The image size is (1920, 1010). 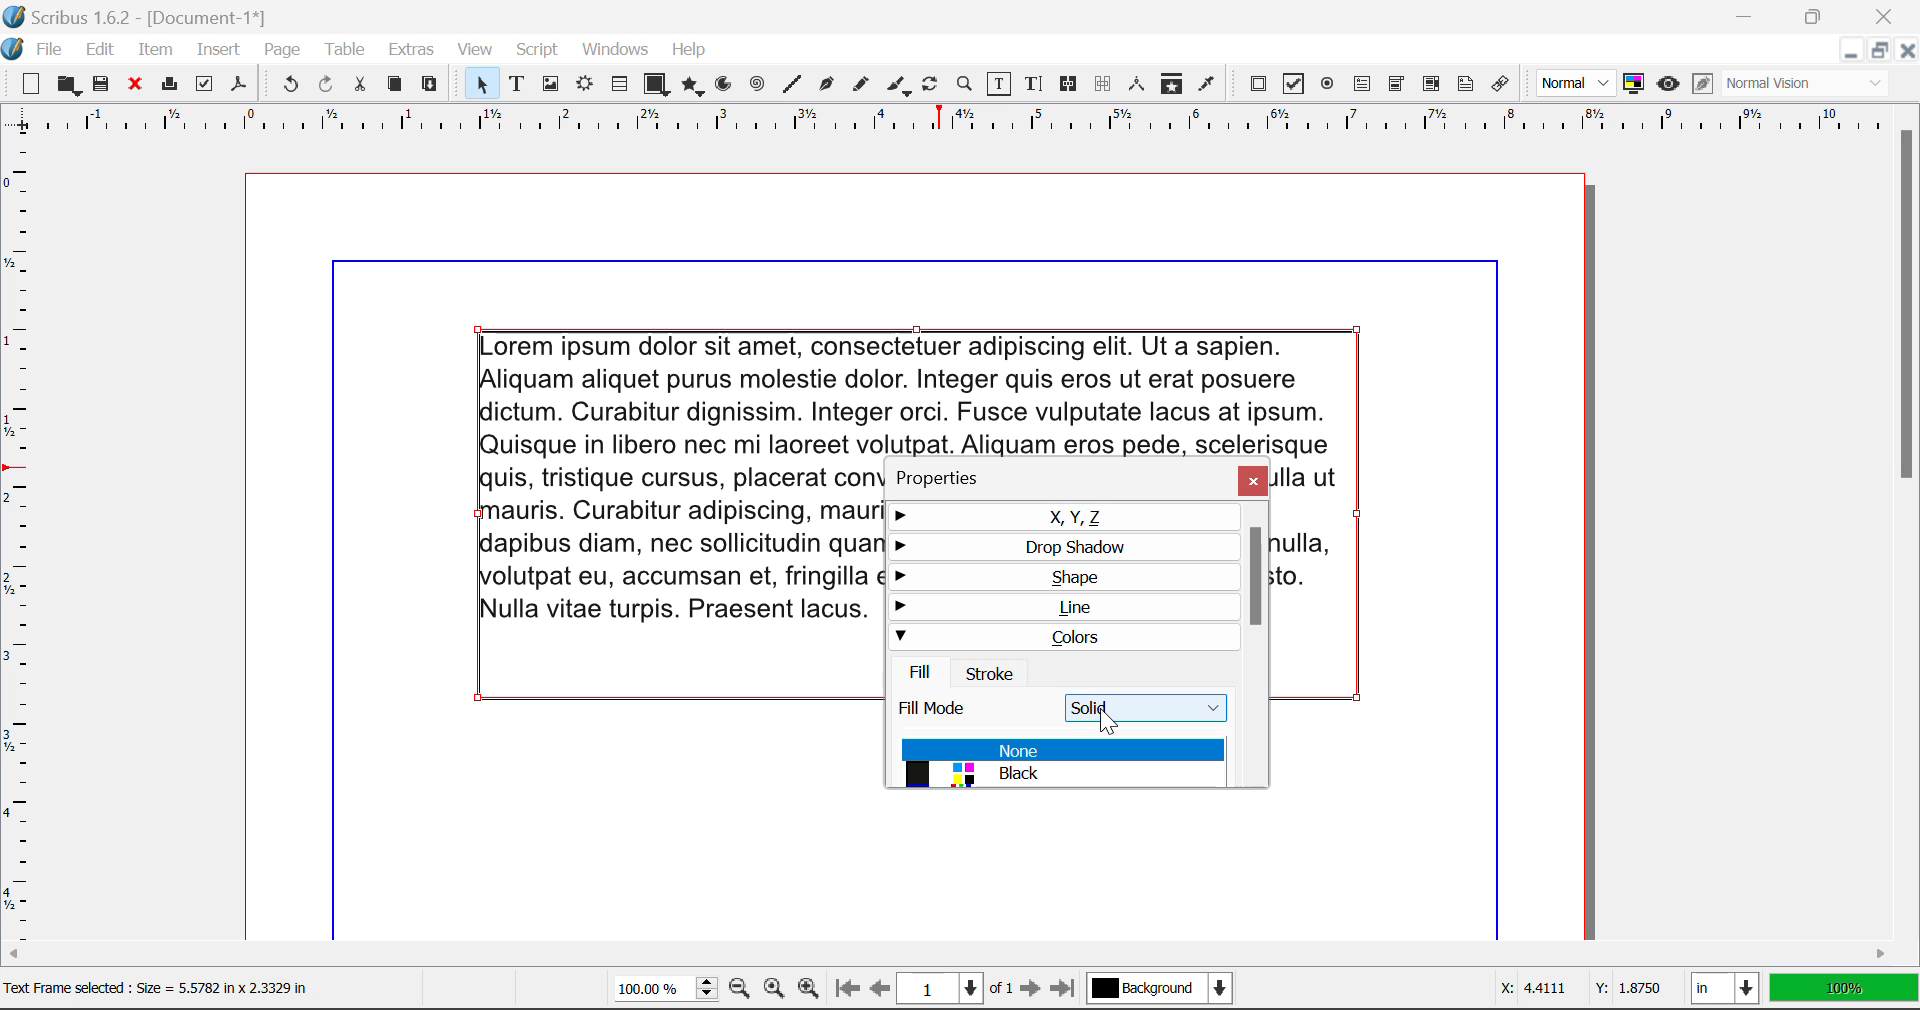 I want to click on text, so click(x=916, y=395).